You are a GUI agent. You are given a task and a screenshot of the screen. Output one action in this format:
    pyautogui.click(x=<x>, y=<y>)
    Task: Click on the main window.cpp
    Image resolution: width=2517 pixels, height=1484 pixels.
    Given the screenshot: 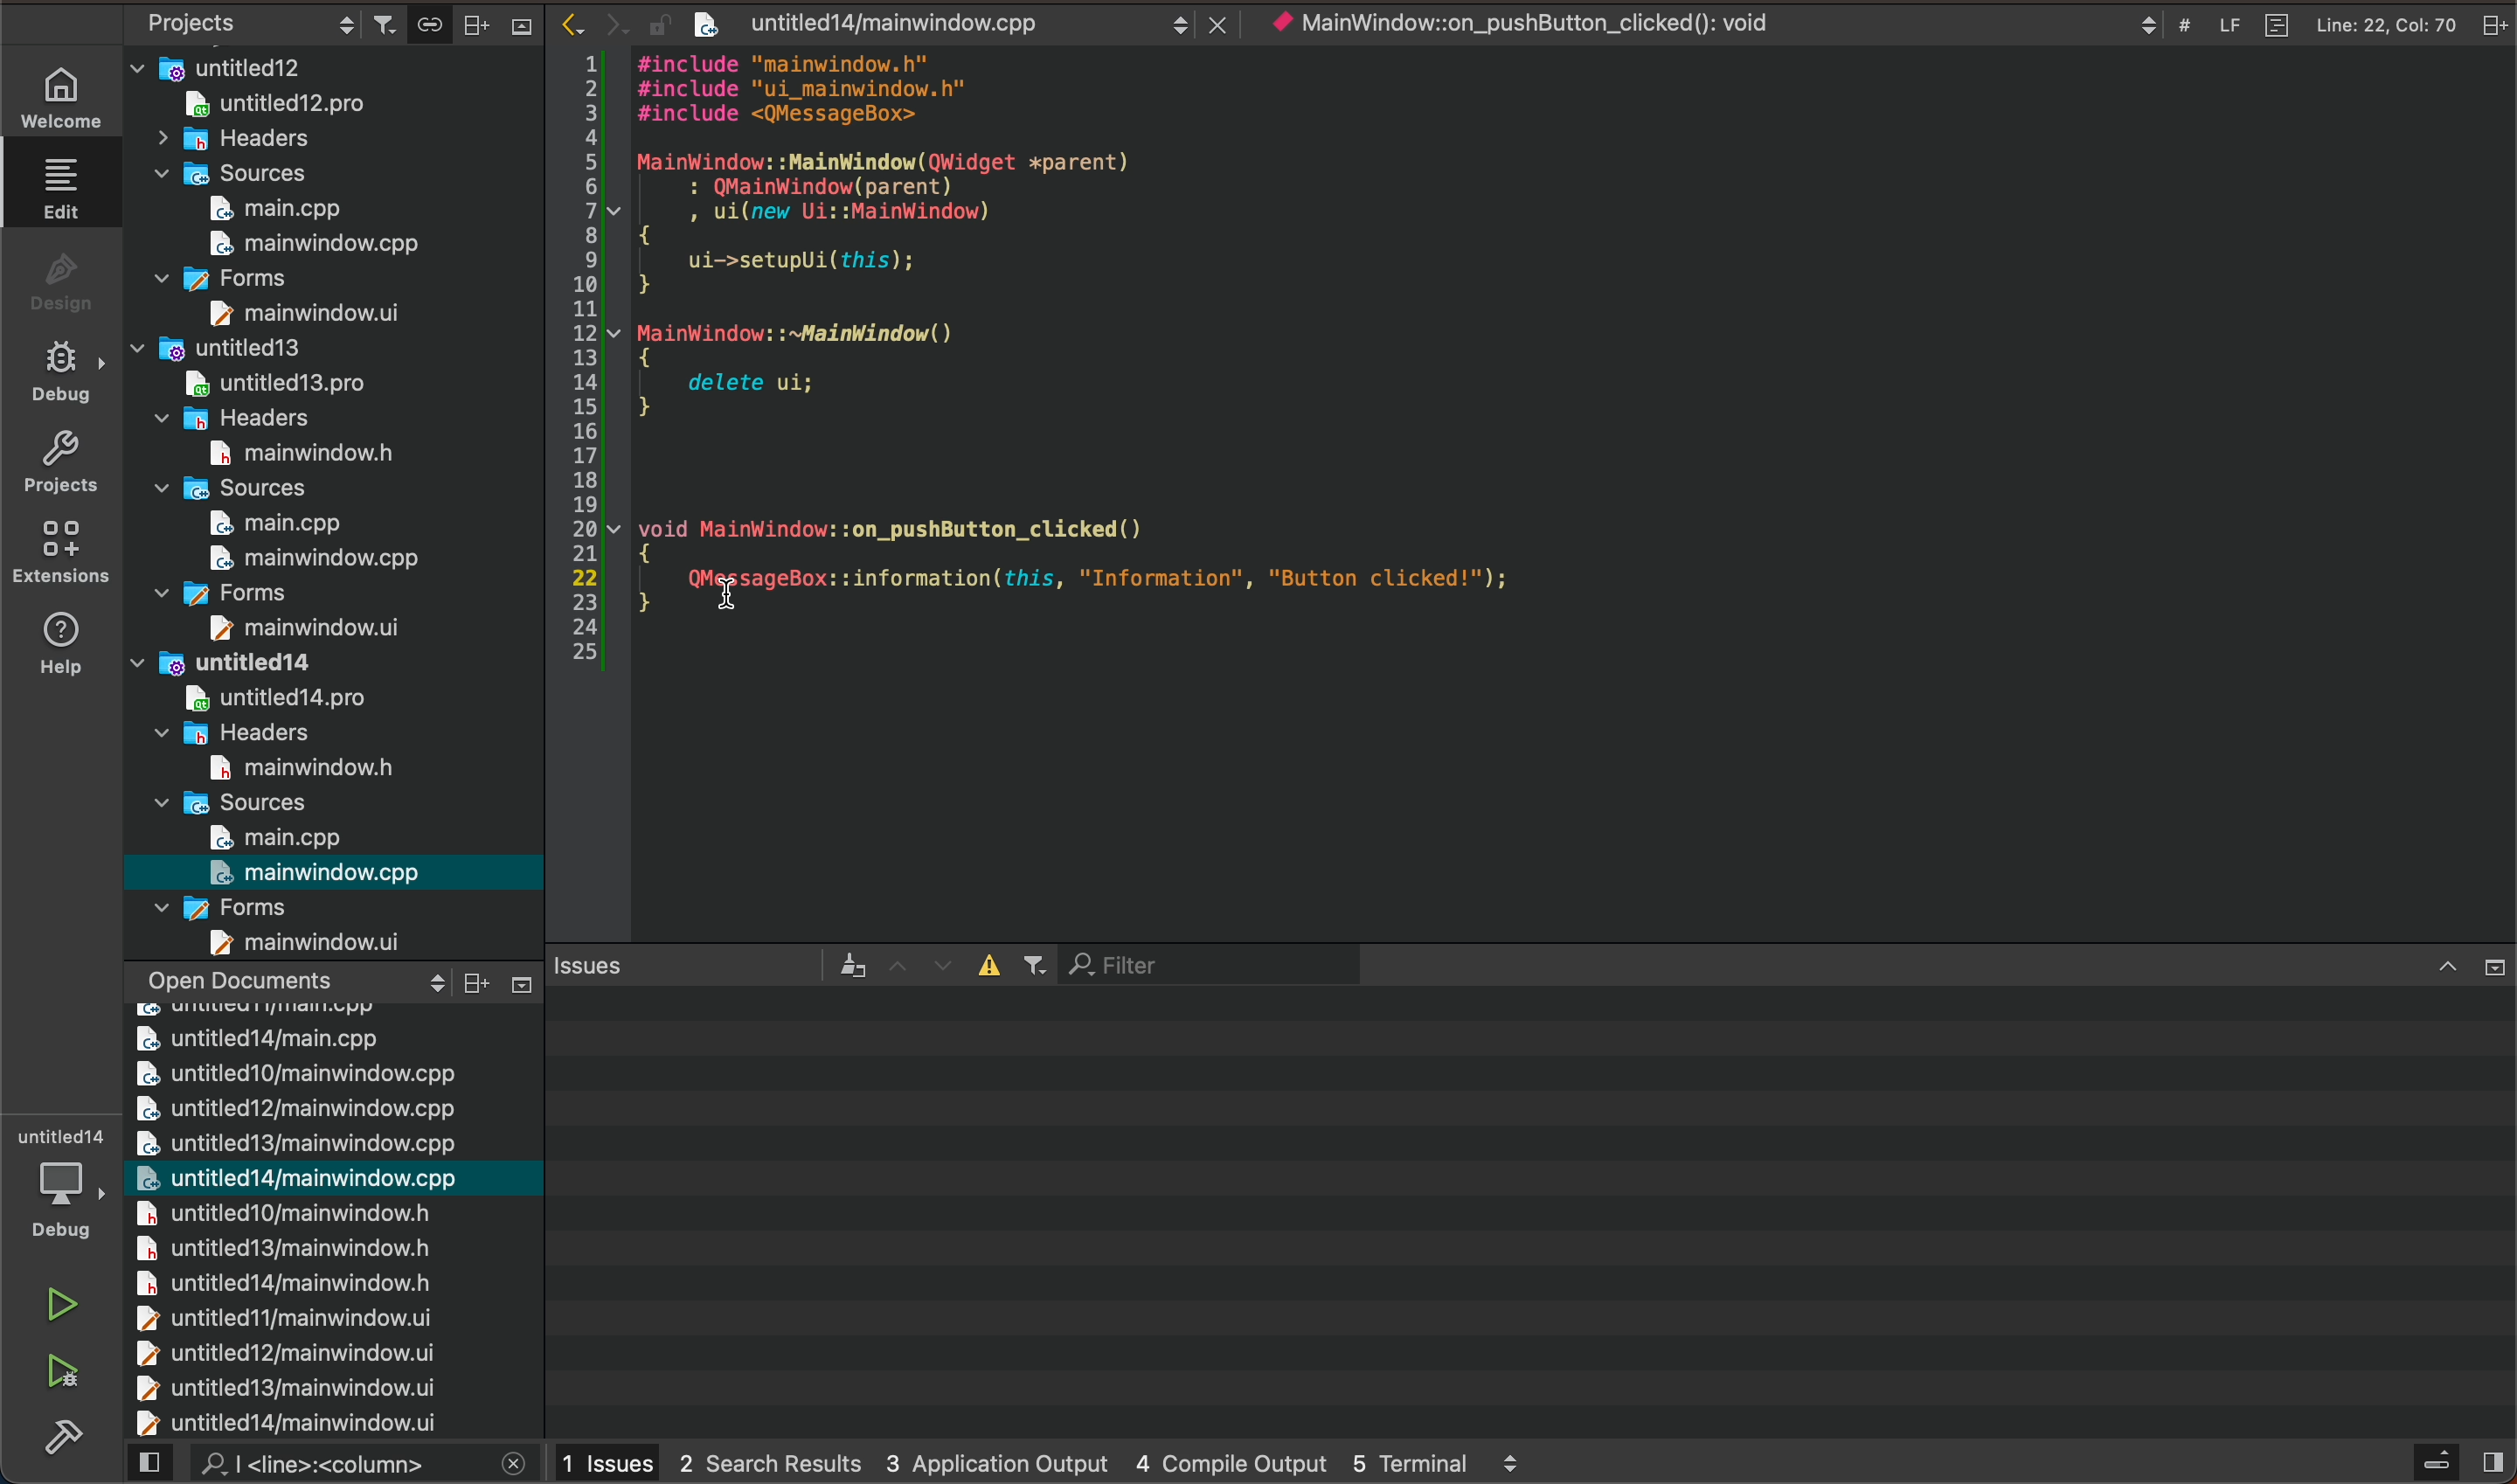 What is the action you would take?
    pyautogui.click(x=318, y=872)
    